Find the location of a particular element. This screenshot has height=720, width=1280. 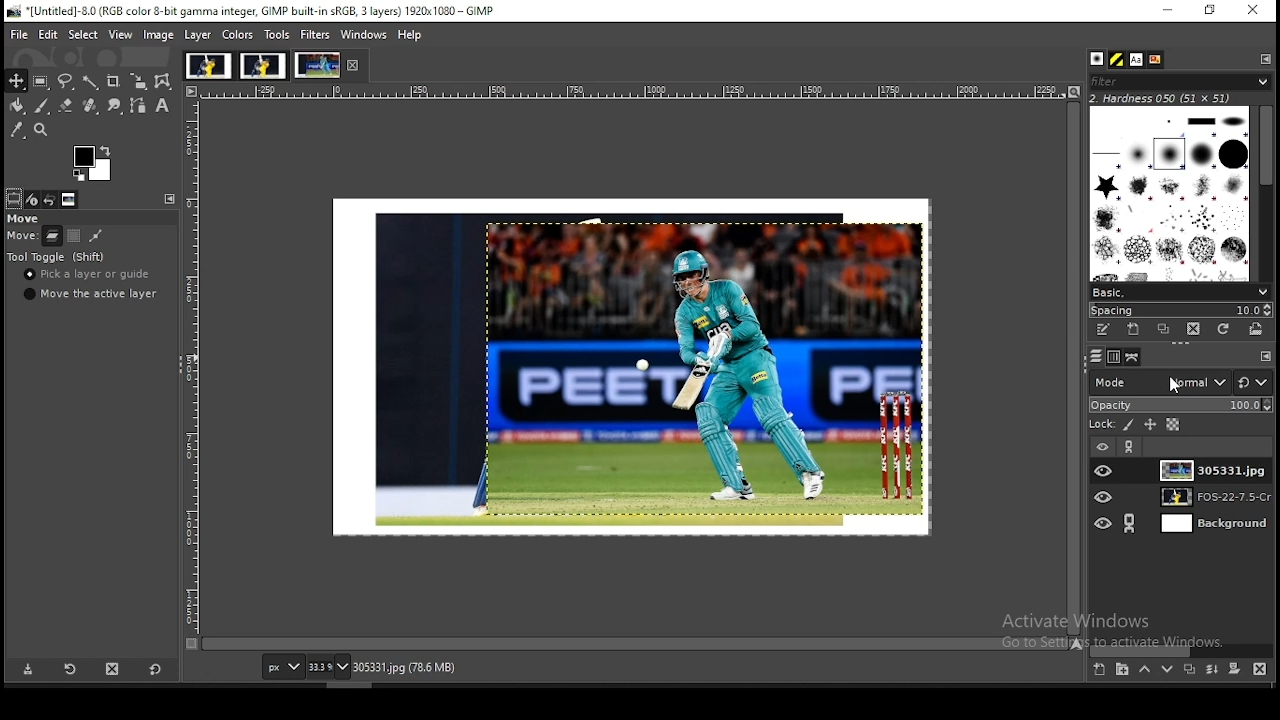

paths tool is located at coordinates (139, 106).